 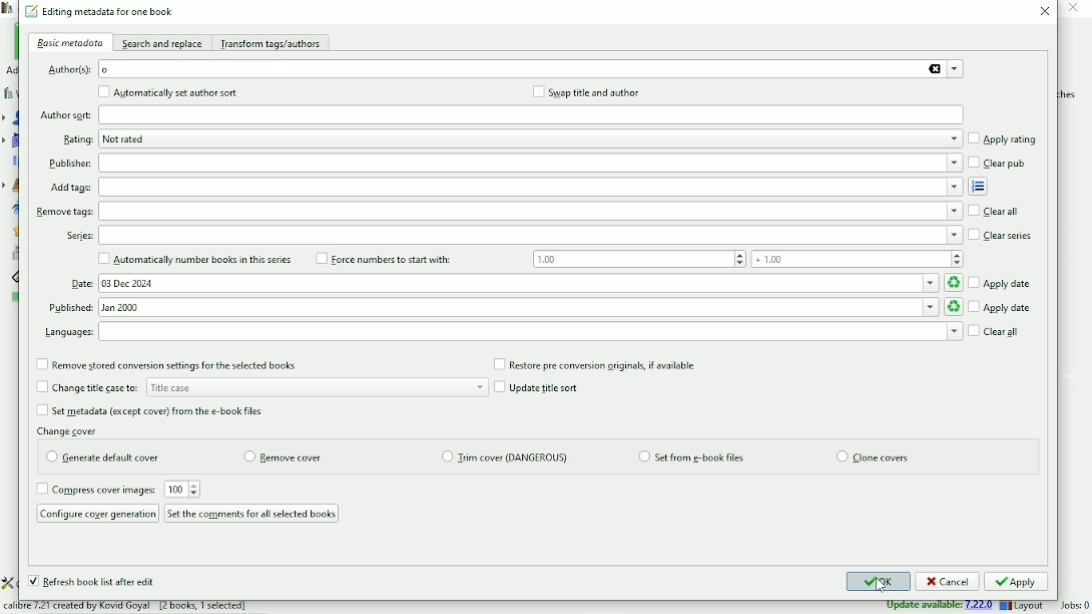 What do you see at coordinates (65, 115) in the screenshot?
I see `Author sort:` at bounding box center [65, 115].